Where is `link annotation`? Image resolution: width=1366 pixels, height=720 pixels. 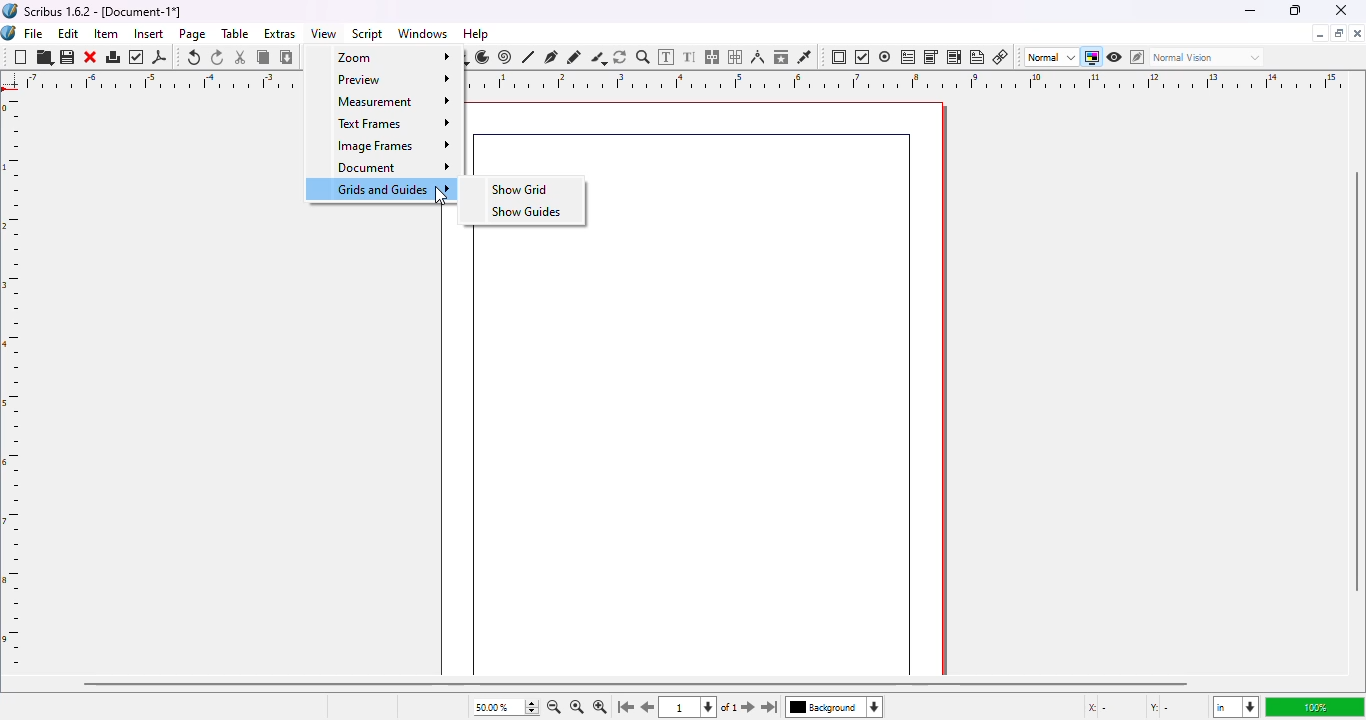
link annotation is located at coordinates (1001, 57).